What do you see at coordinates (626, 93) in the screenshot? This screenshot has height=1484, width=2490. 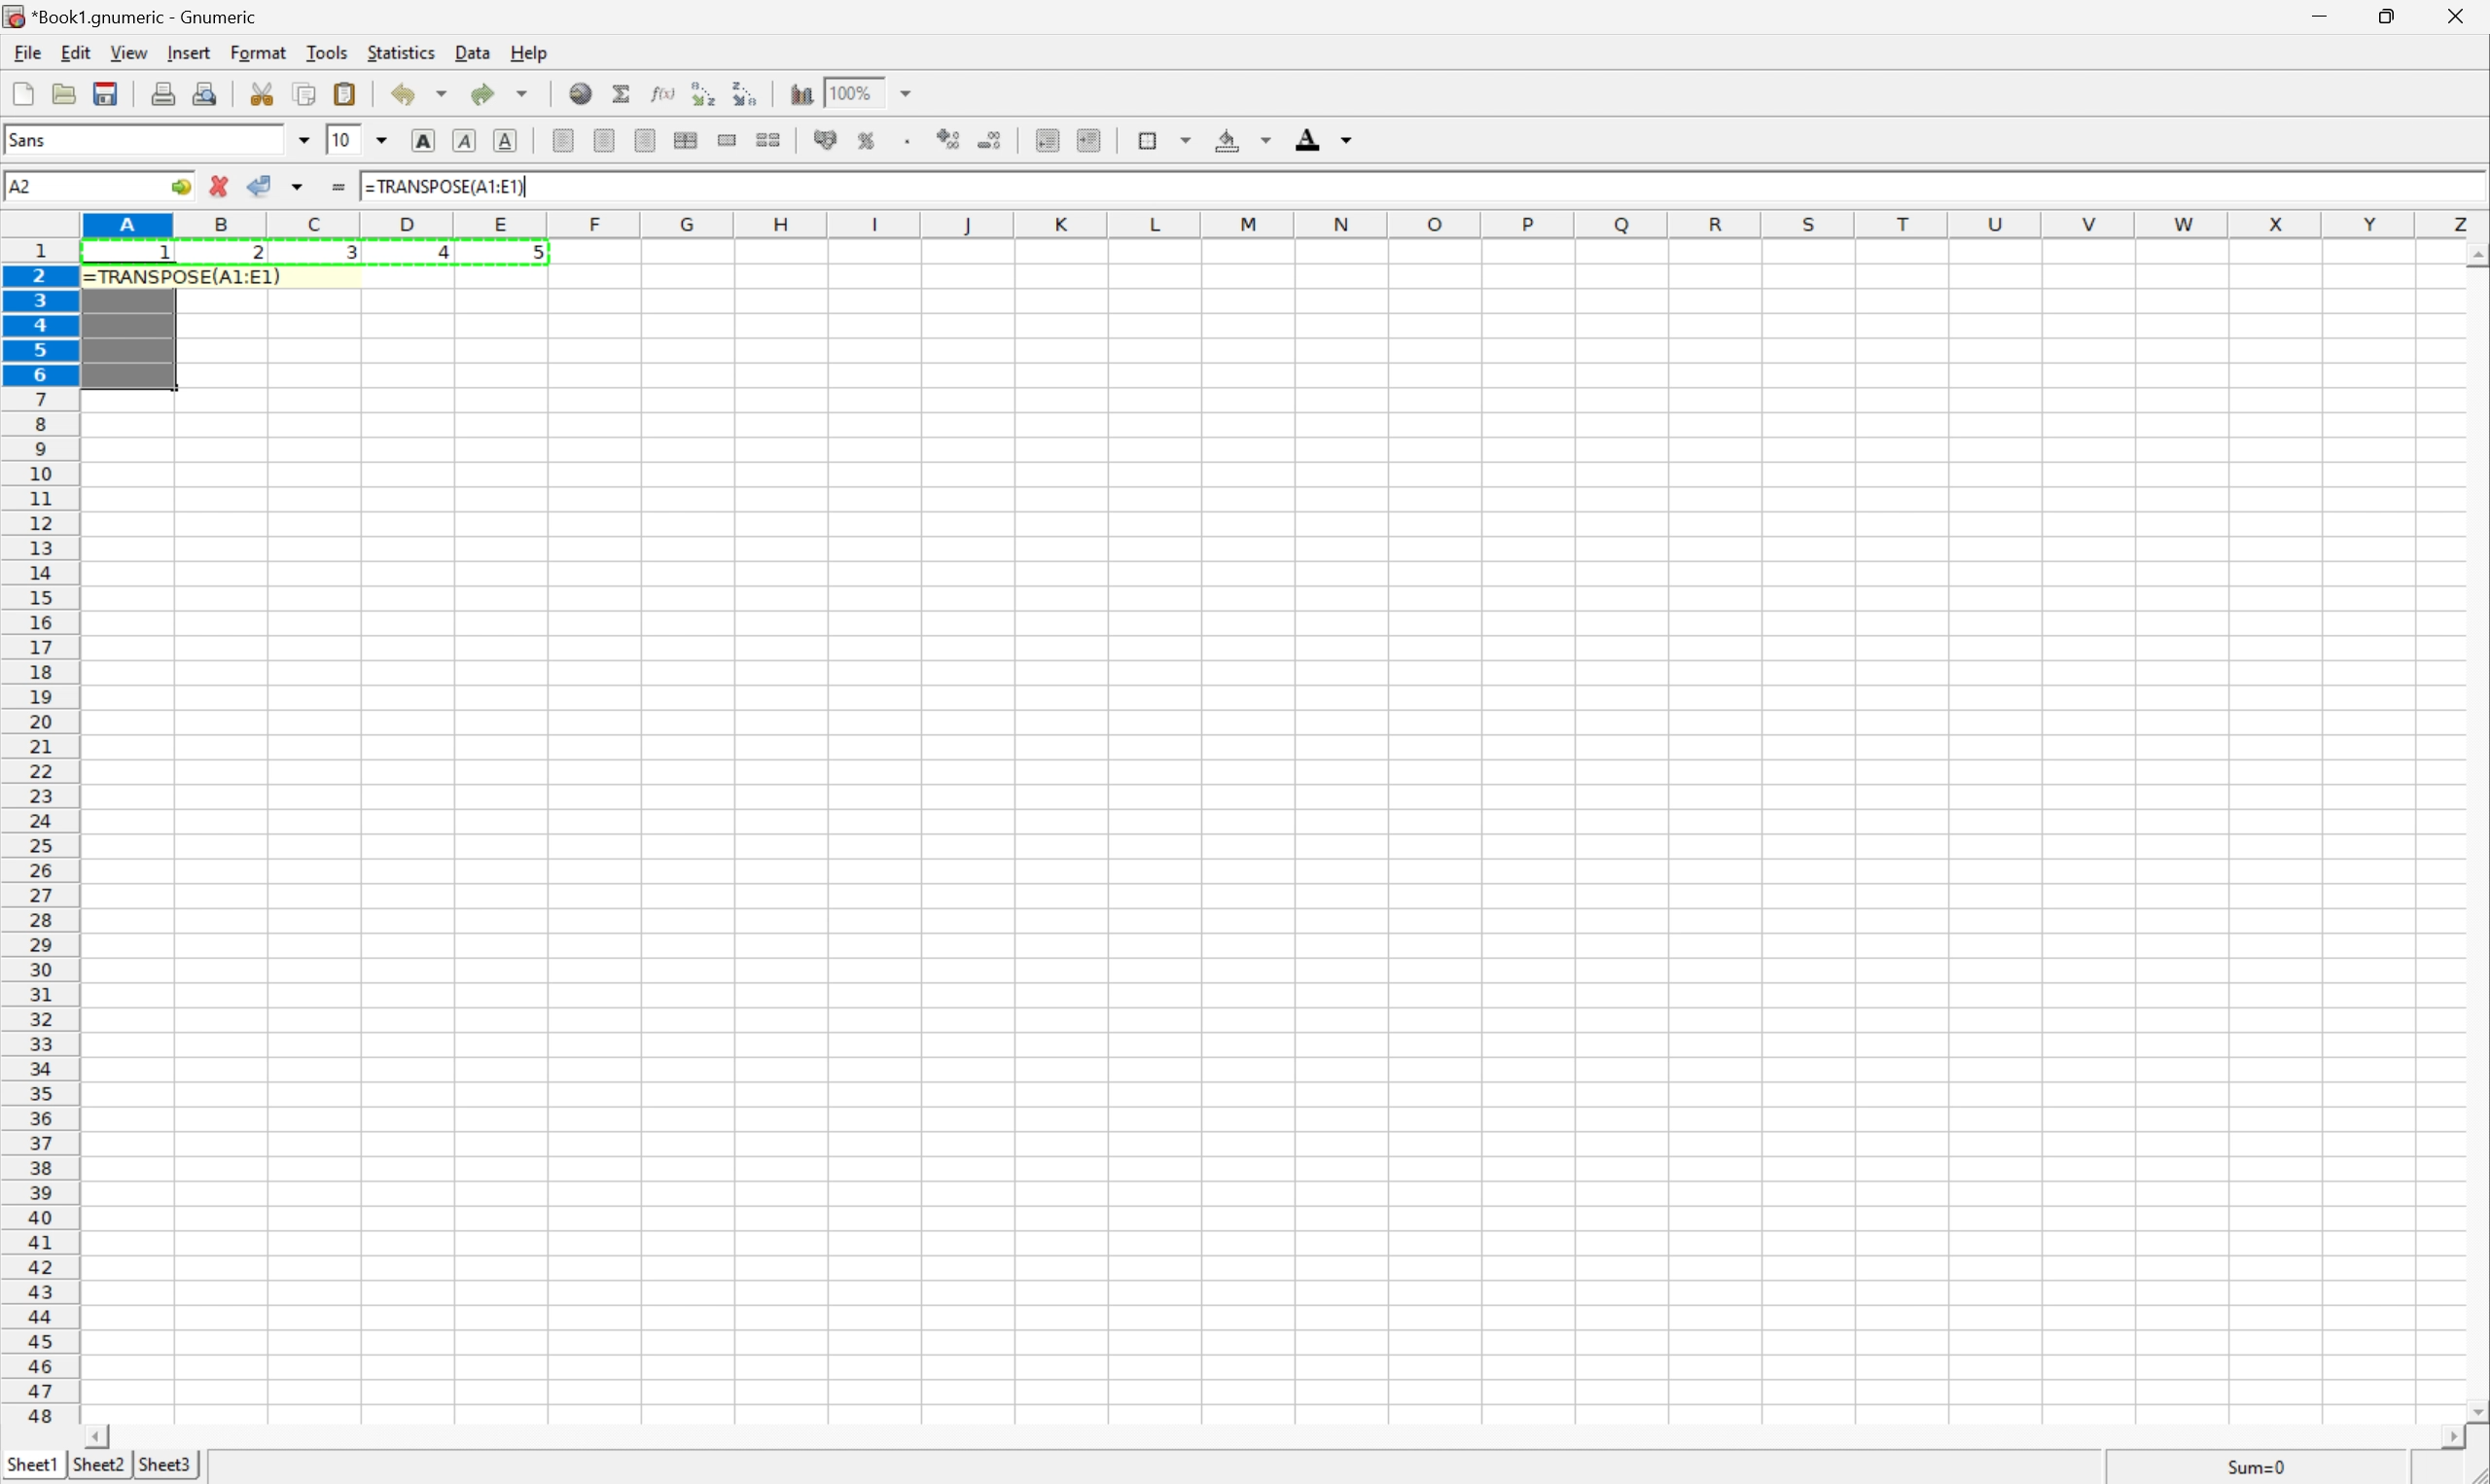 I see `sum in current cell` at bounding box center [626, 93].